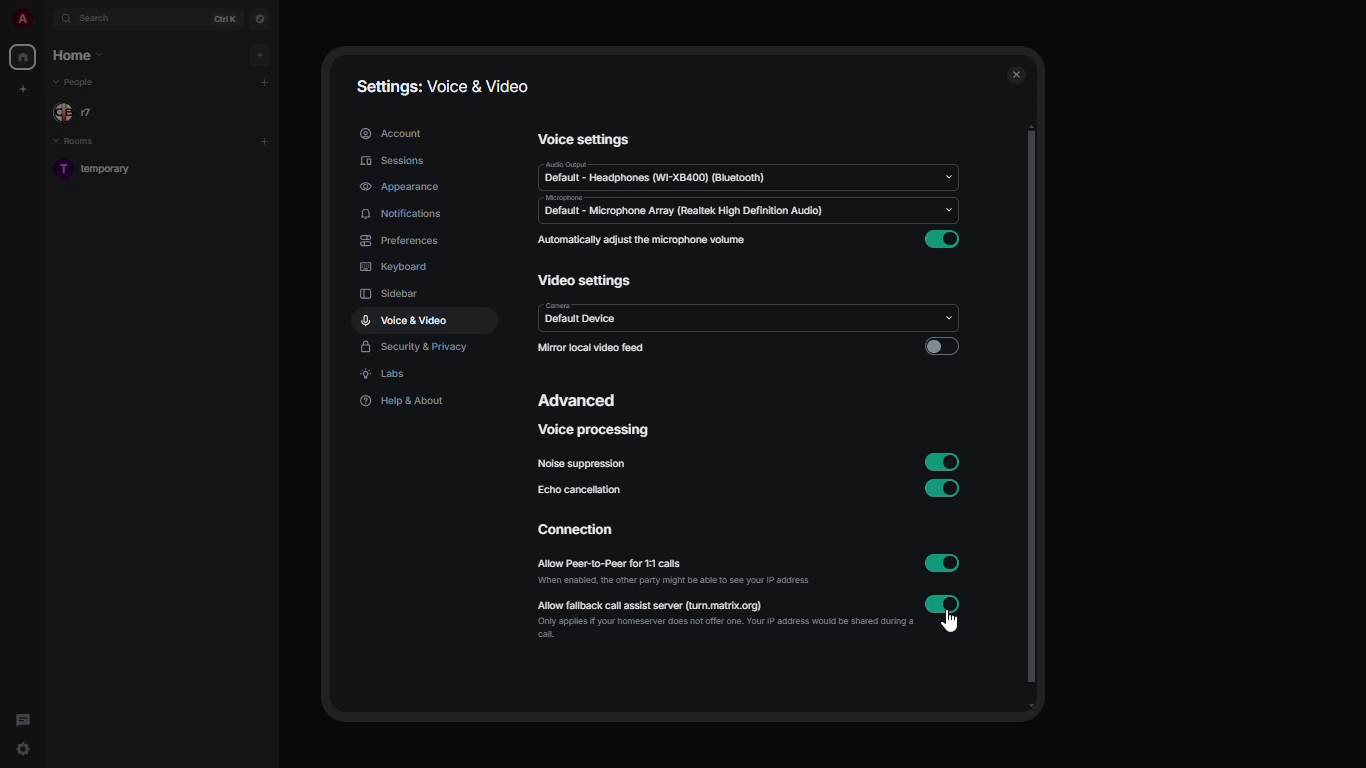  What do you see at coordinates (225, 19) in the screenshot?
I see `ctrl K` at bounding box center [225, 19].